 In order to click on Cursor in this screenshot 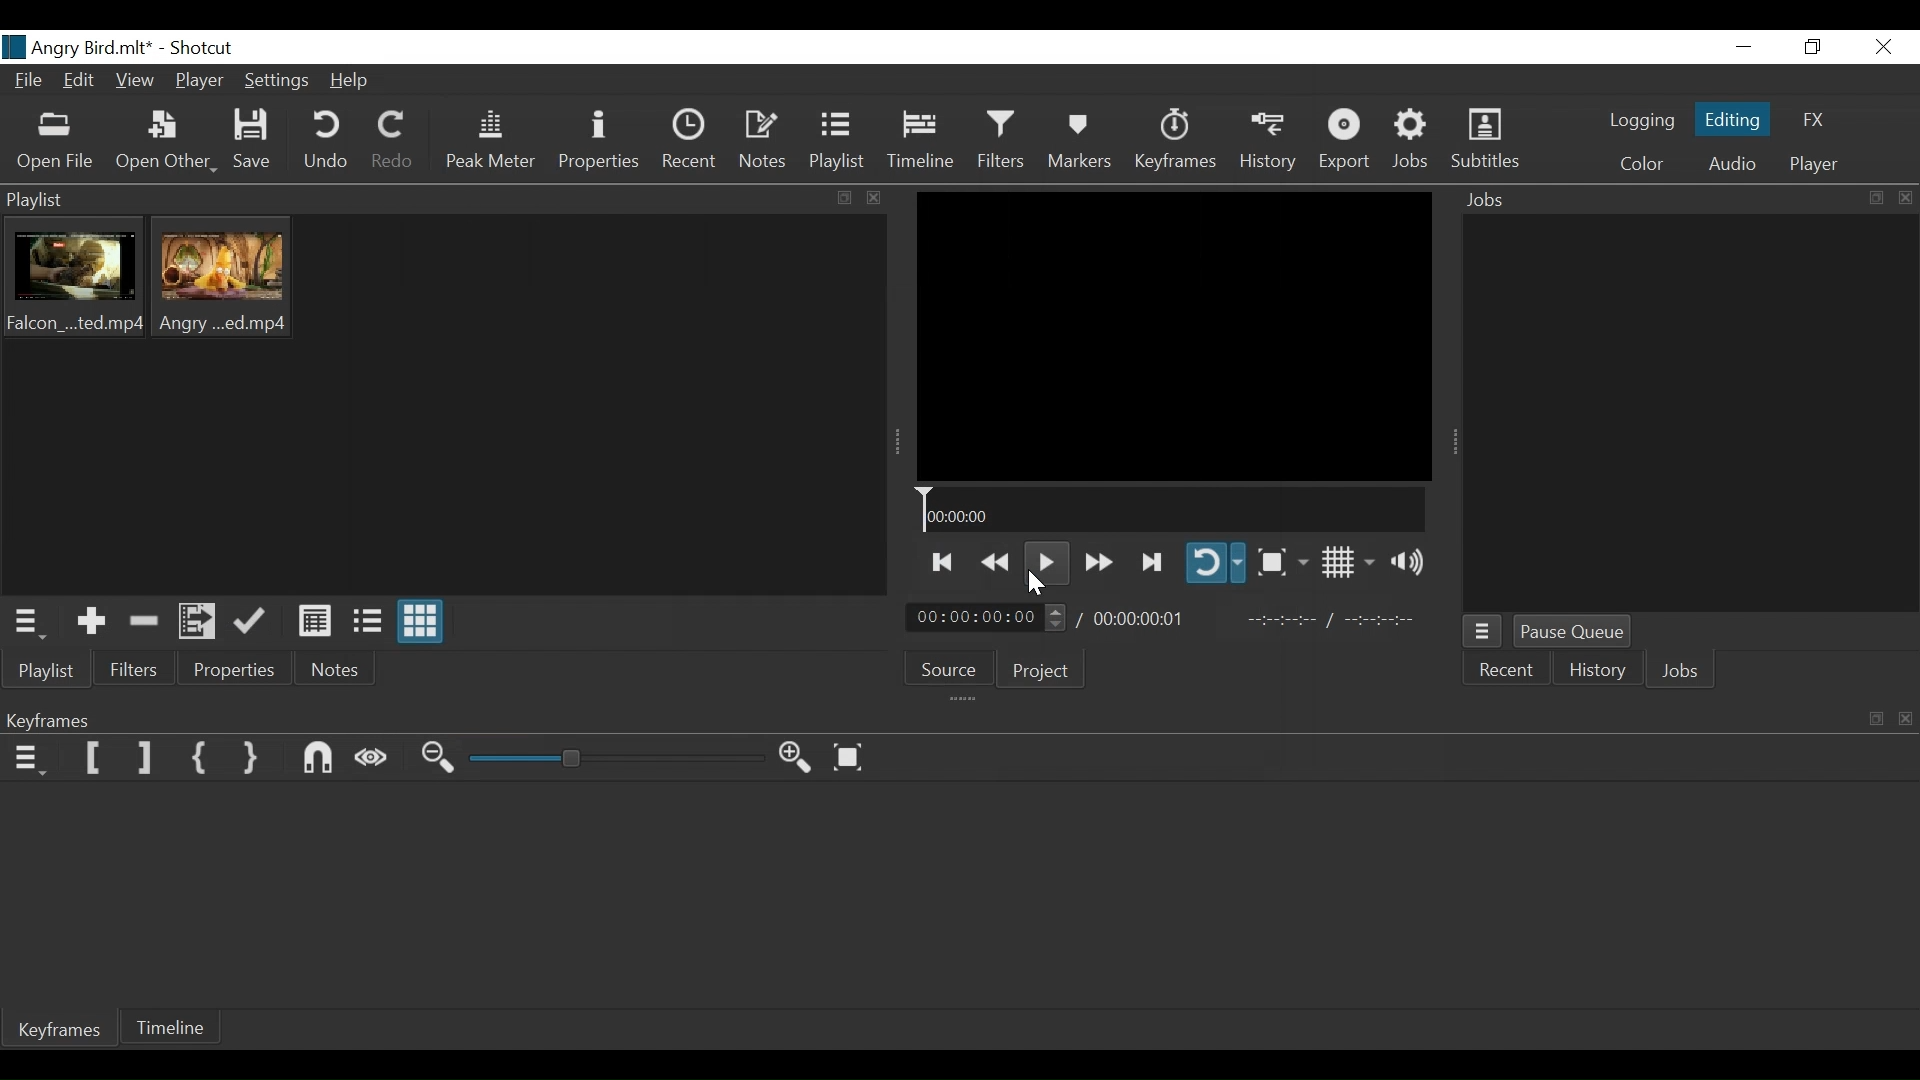, I will do `click(1035, 589)`.